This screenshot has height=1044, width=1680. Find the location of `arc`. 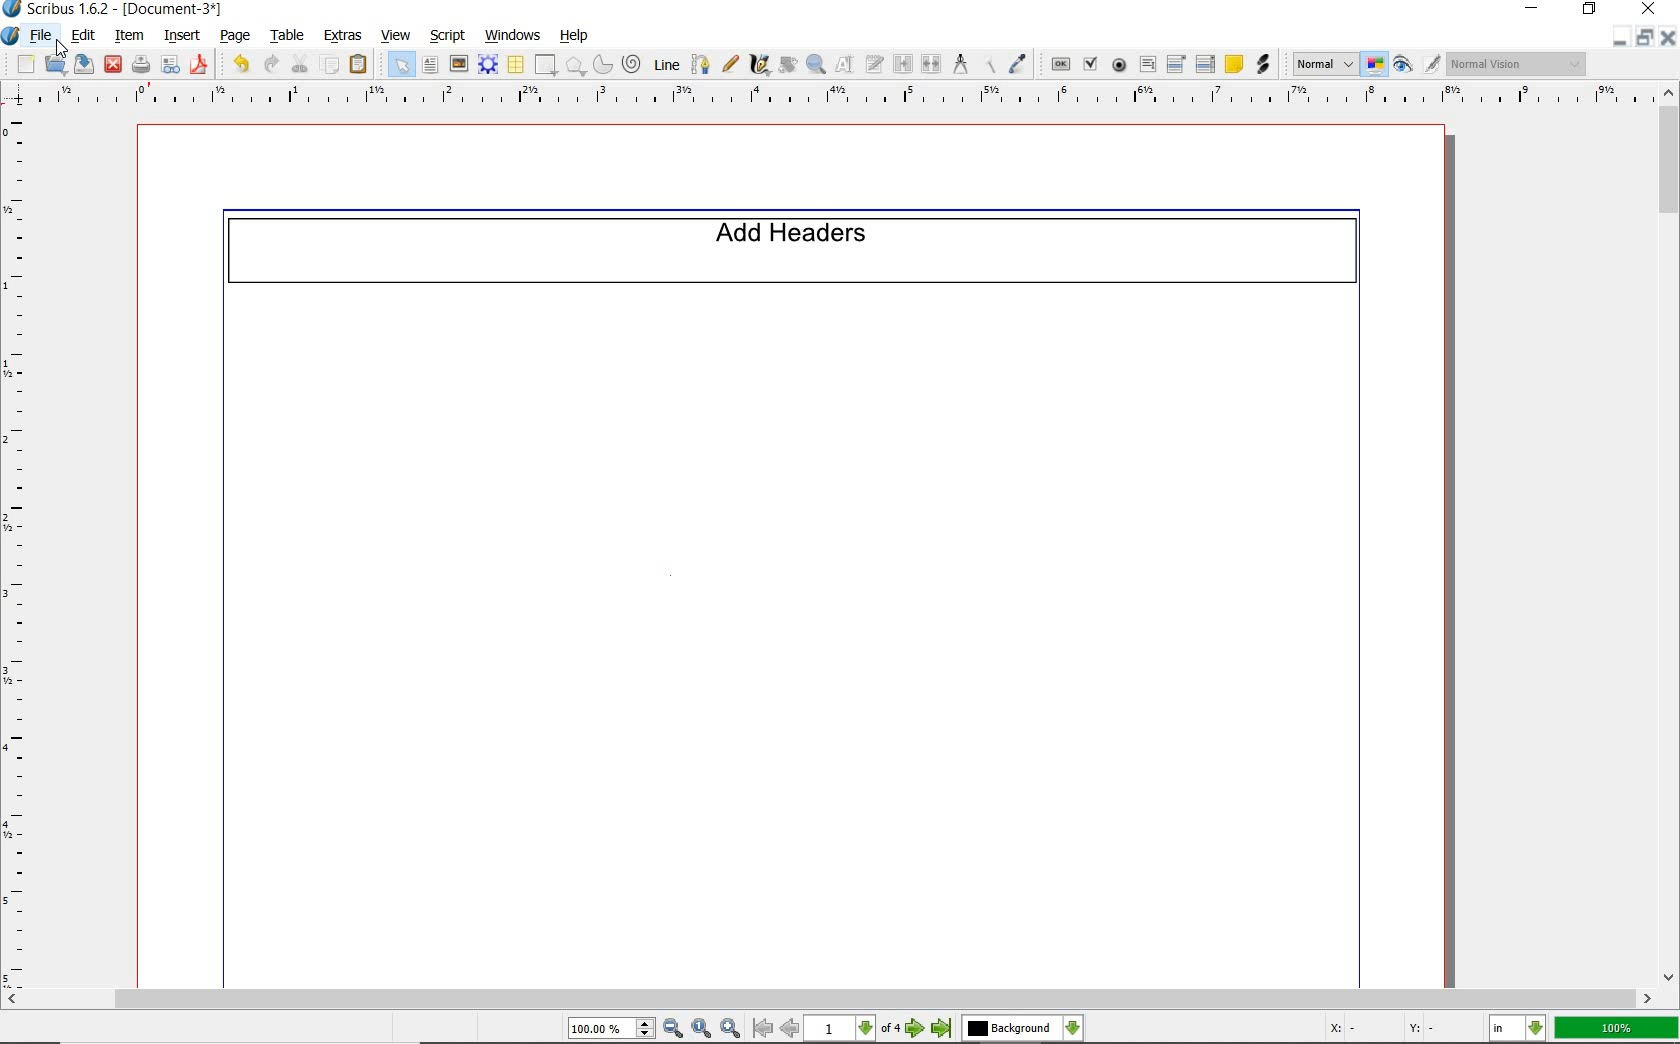

arc is located at coordinates (601, 66).